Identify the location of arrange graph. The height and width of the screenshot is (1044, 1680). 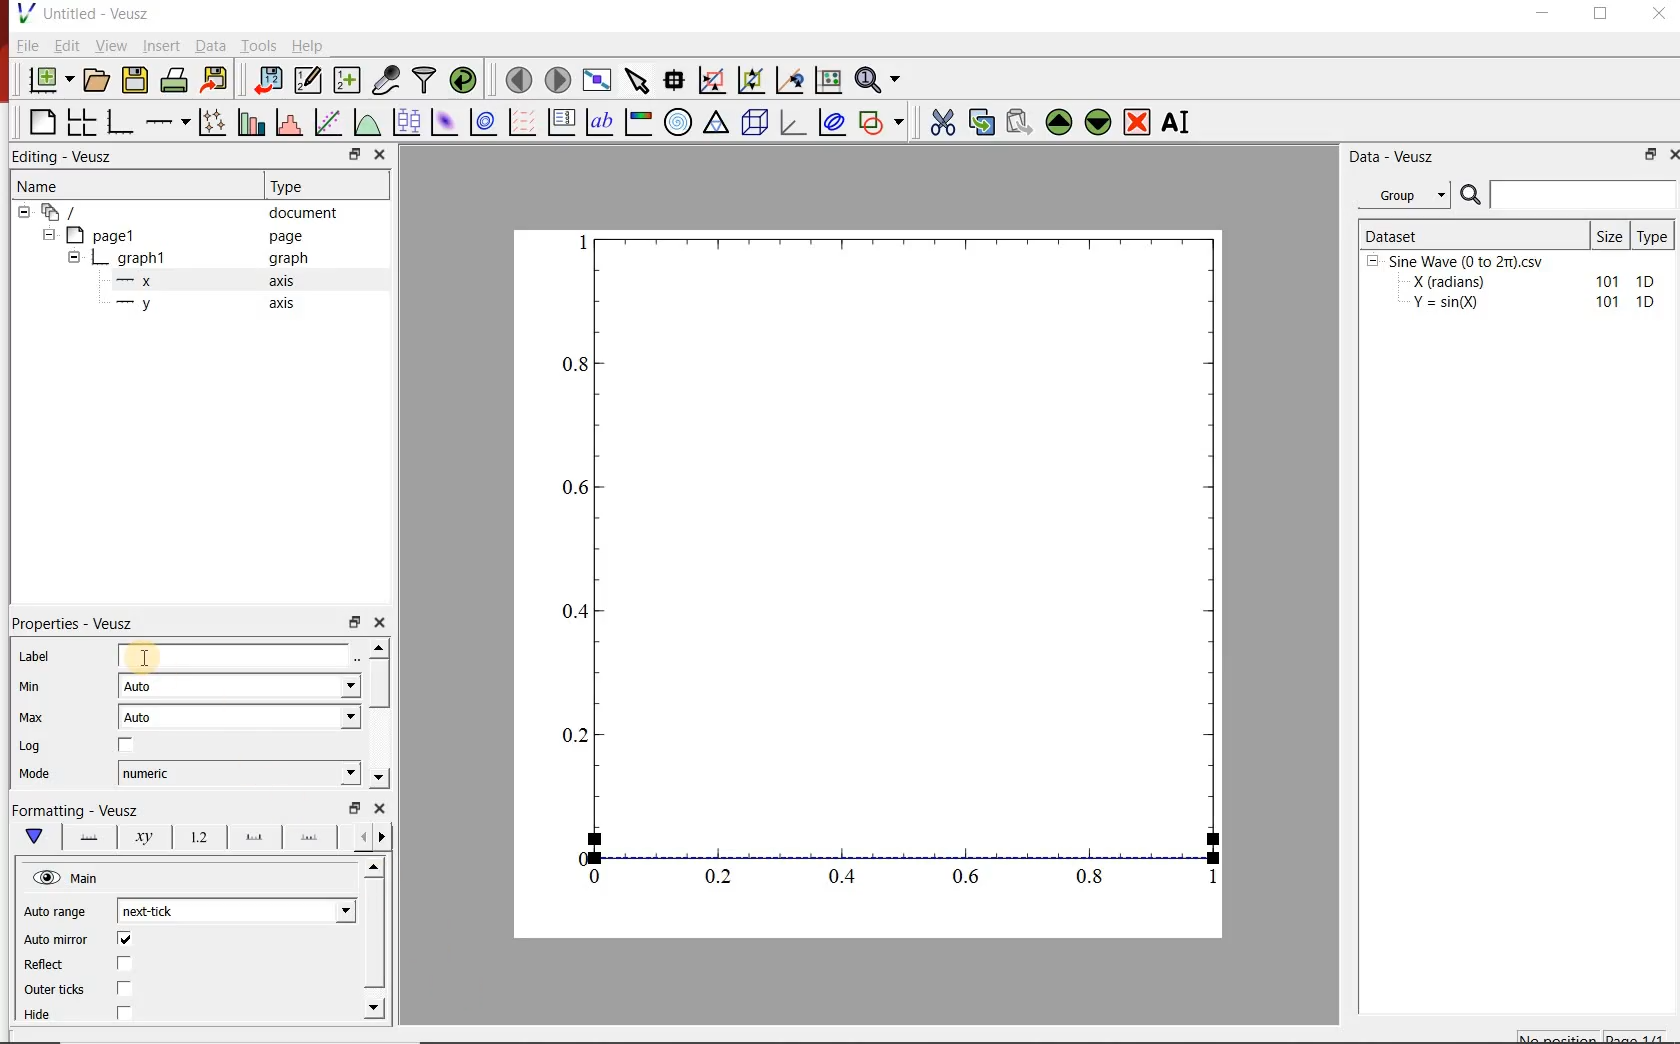
(82, 122).